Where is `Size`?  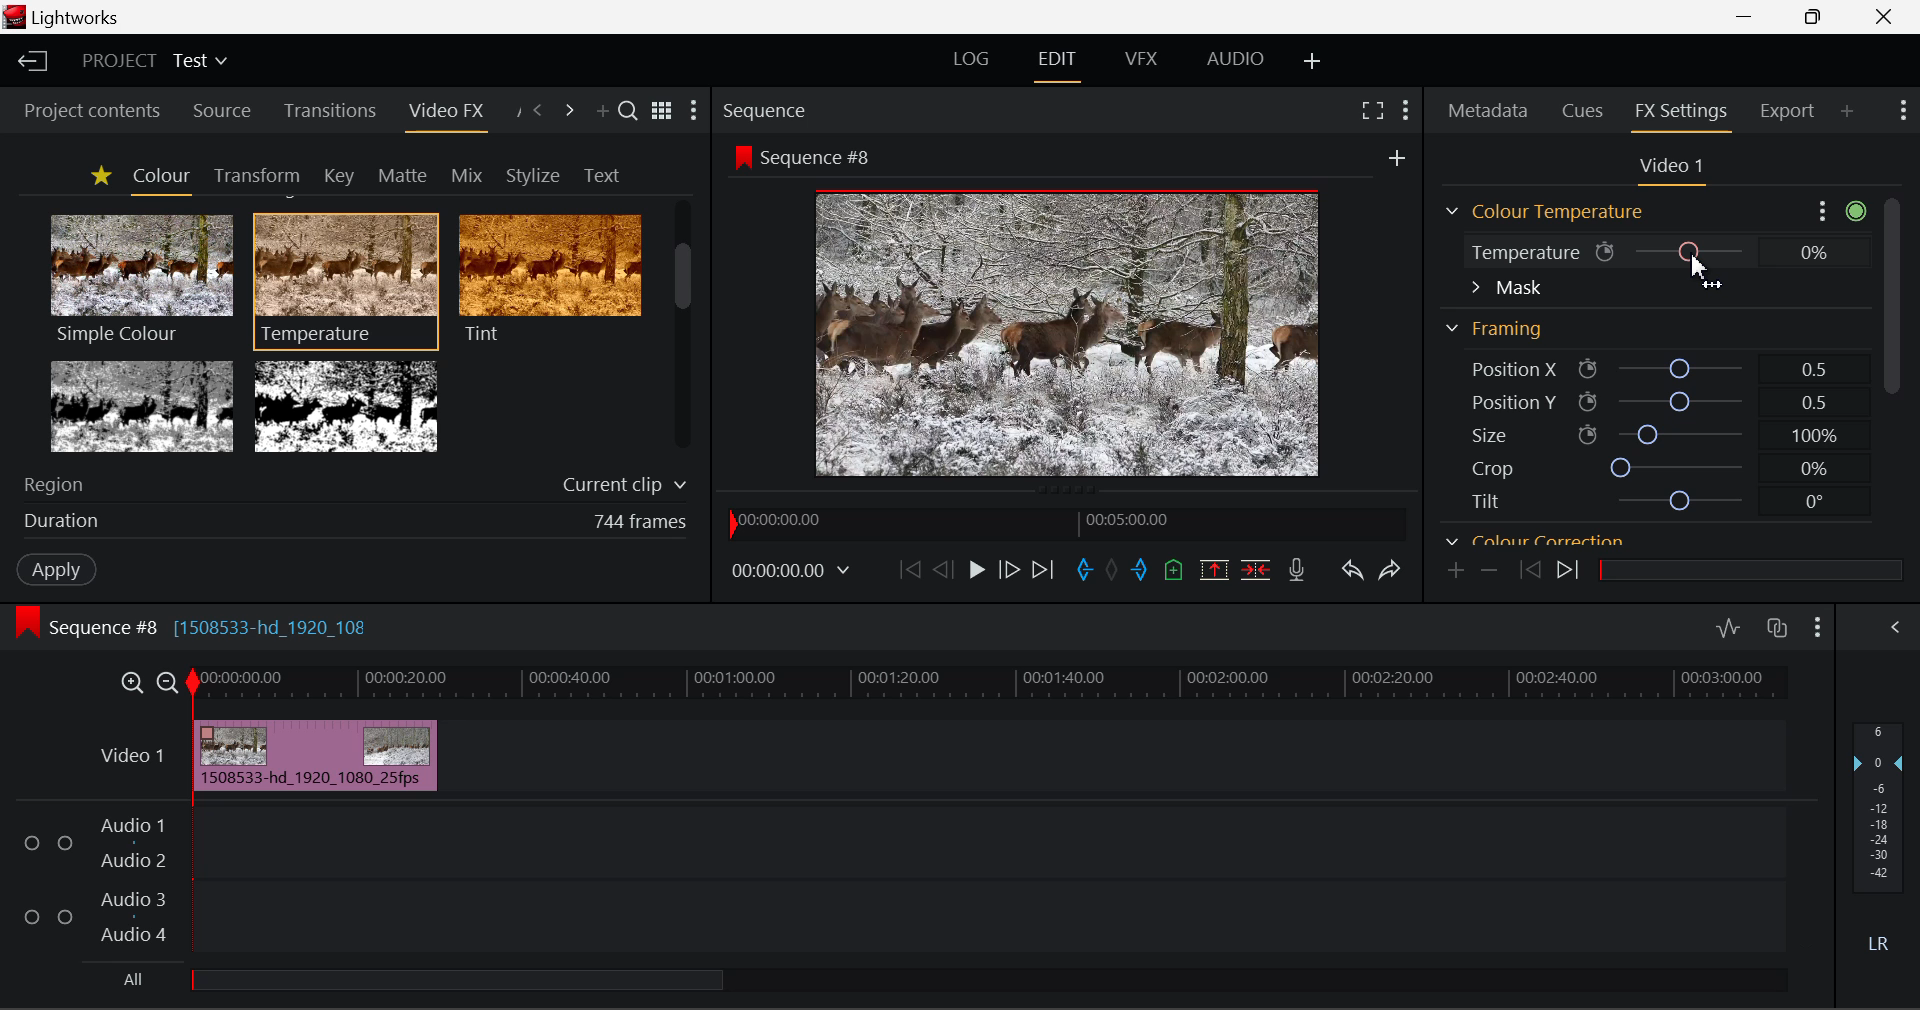 Size is located at coordinates (1487, 433).